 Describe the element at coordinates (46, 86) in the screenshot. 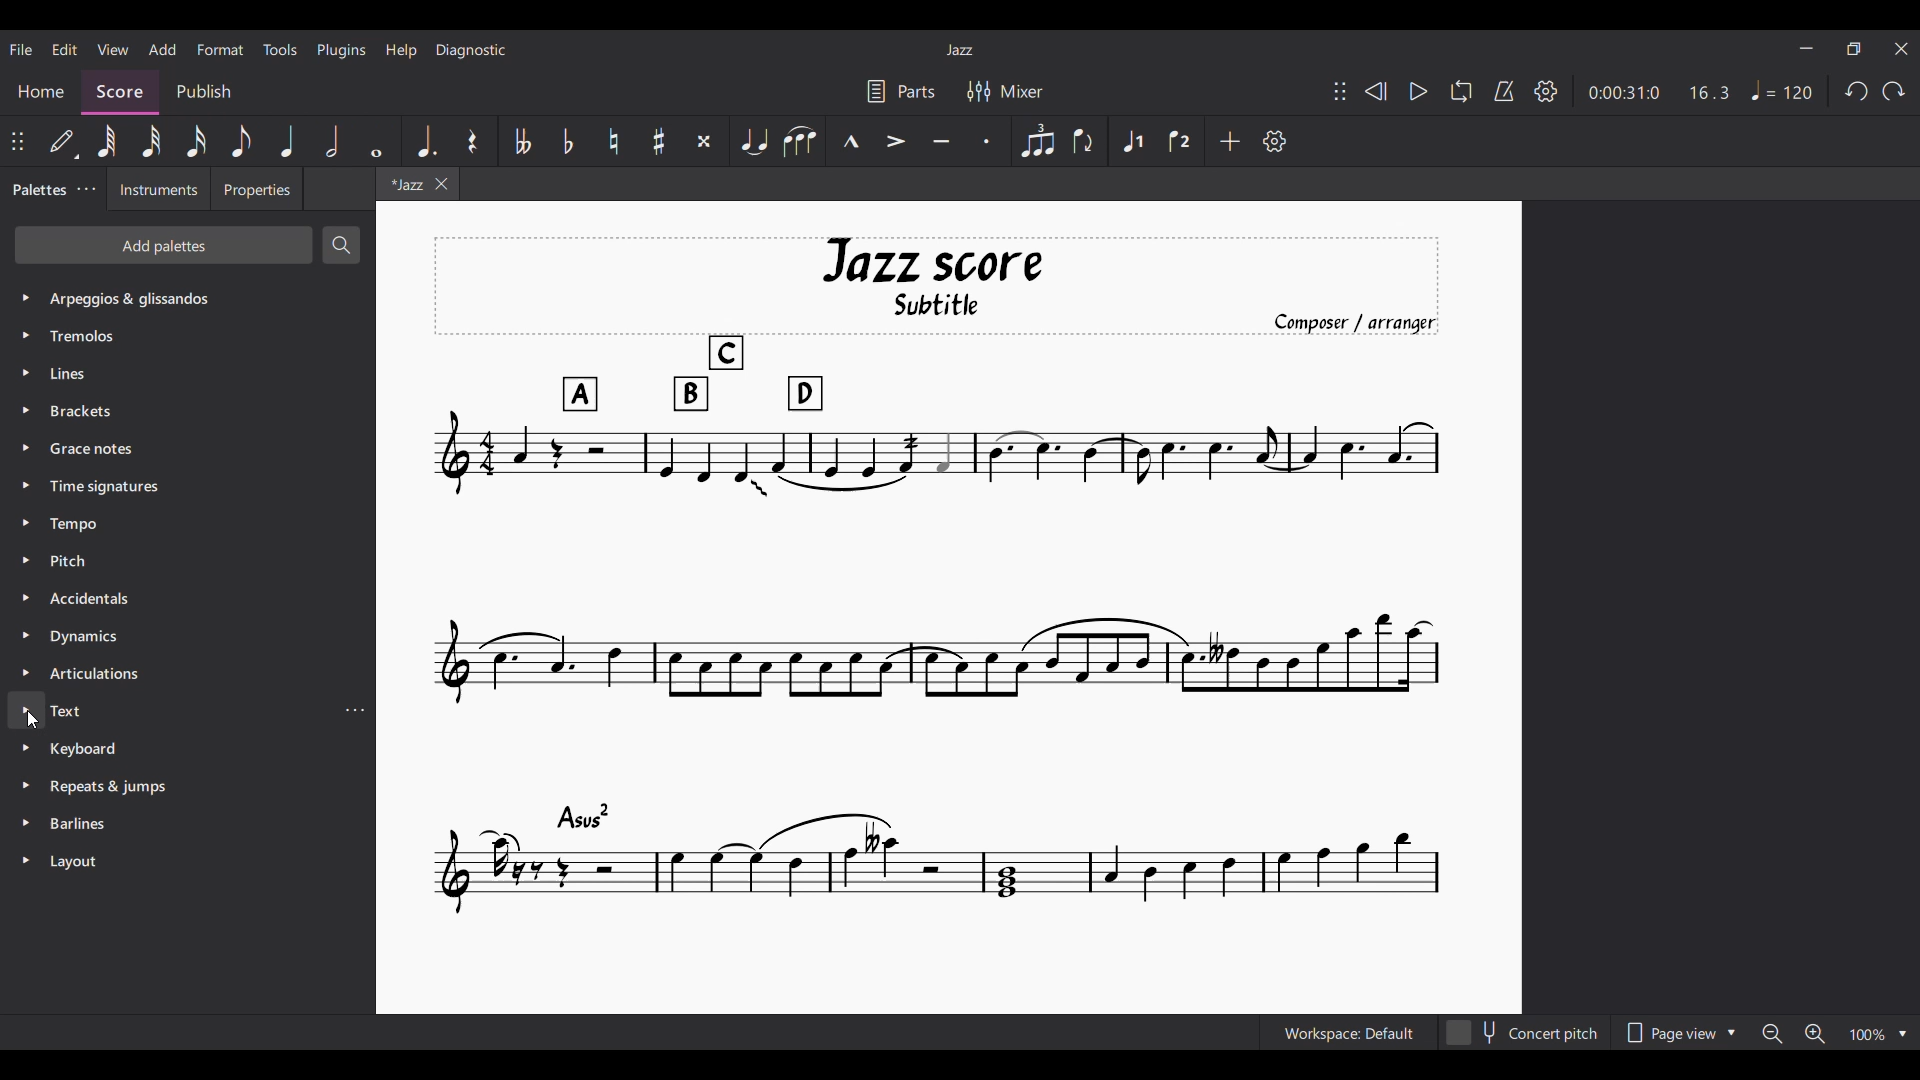

I see `Home section` at that location.